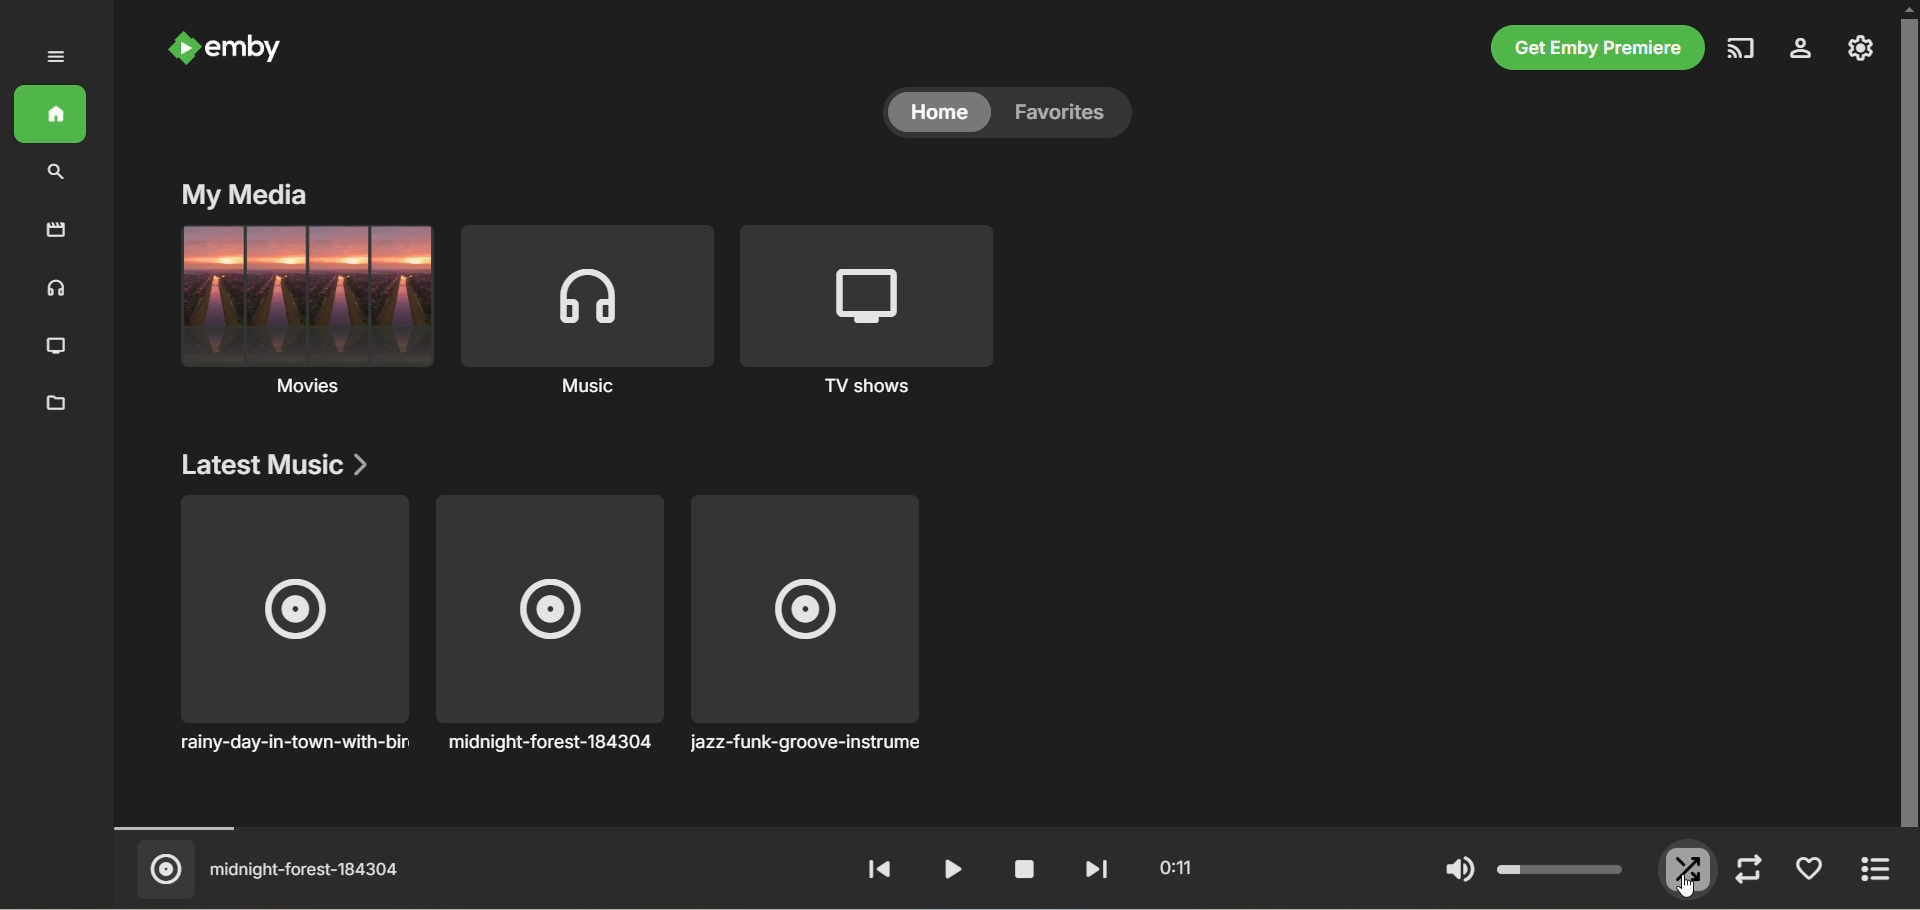  Describe the element at coordinates (935, 116) in the screenshot. I see `home` at that location.